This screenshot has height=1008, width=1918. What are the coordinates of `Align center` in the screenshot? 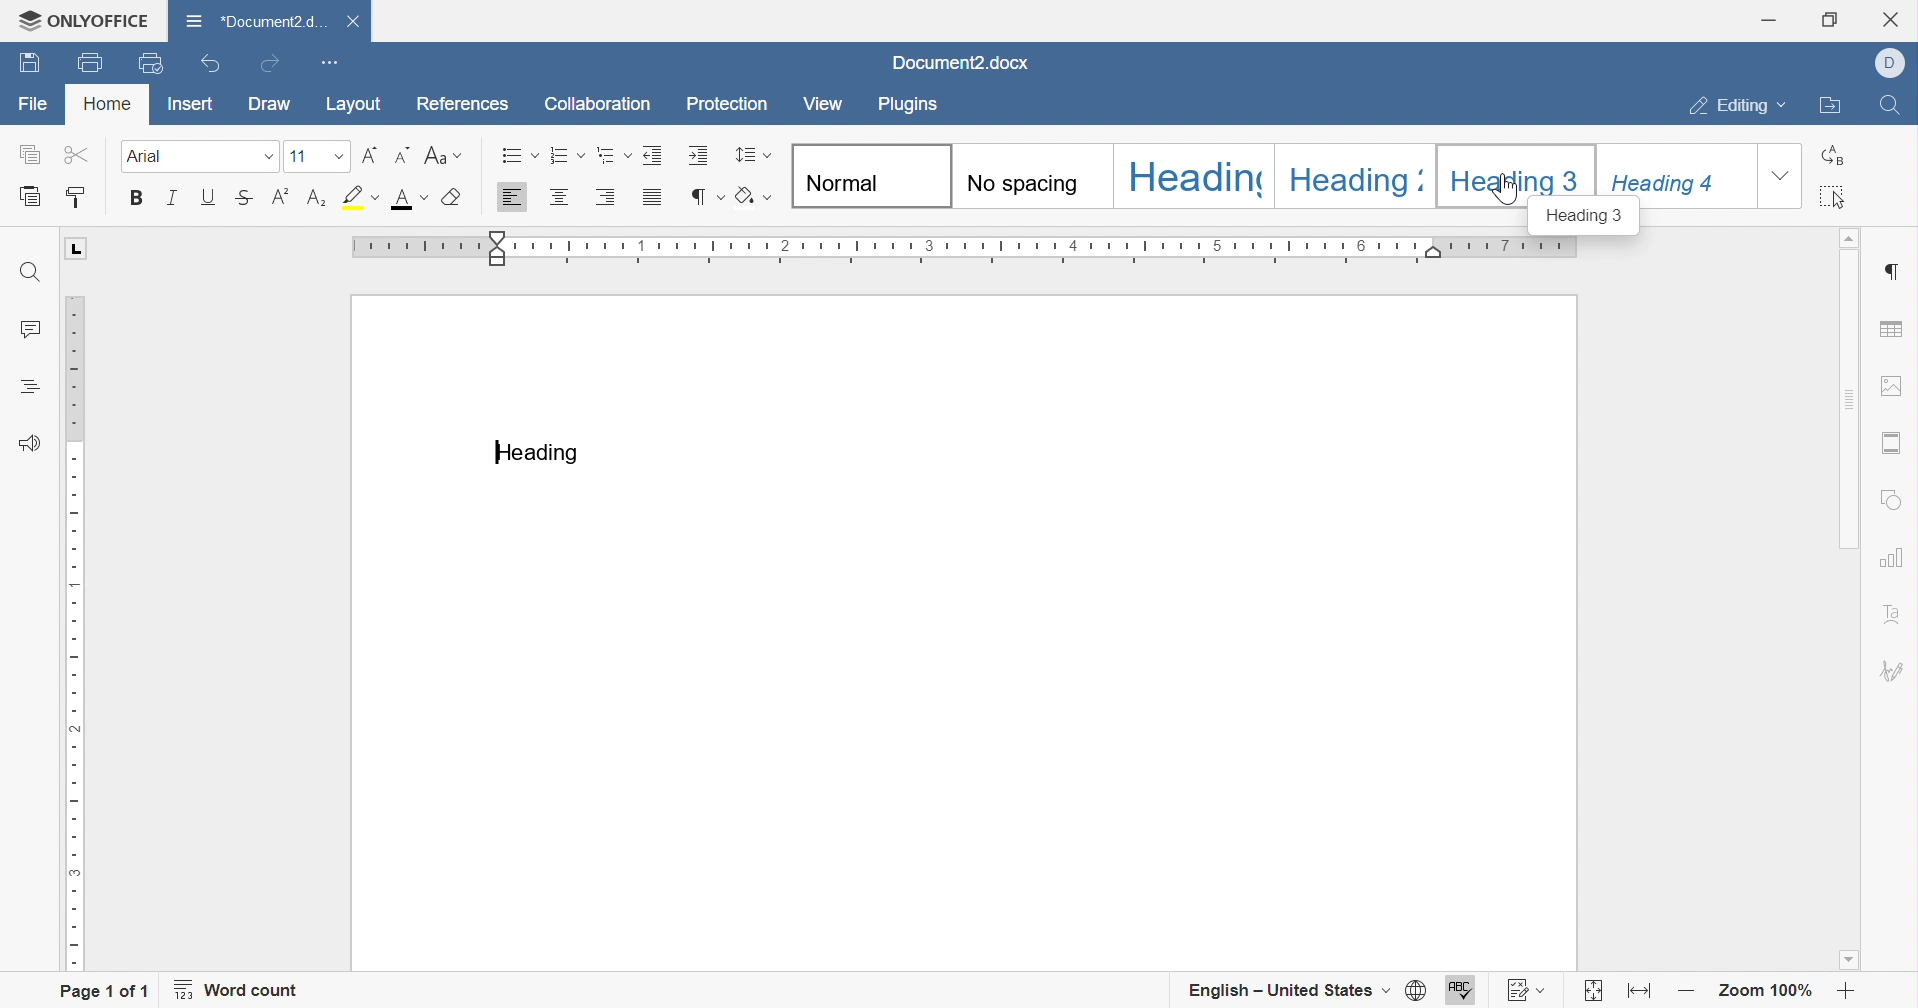 It's located at (559, 200).